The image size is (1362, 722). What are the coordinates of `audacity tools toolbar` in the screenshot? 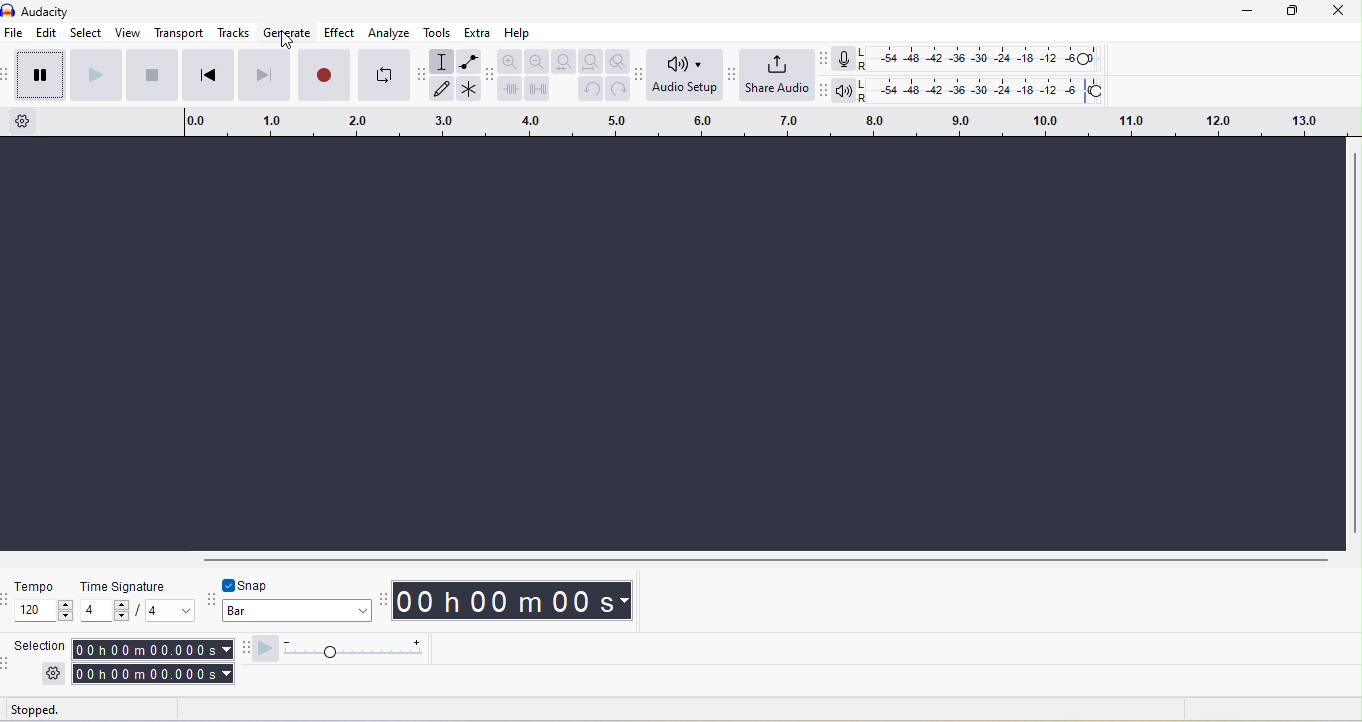 It's located at (424, 81).